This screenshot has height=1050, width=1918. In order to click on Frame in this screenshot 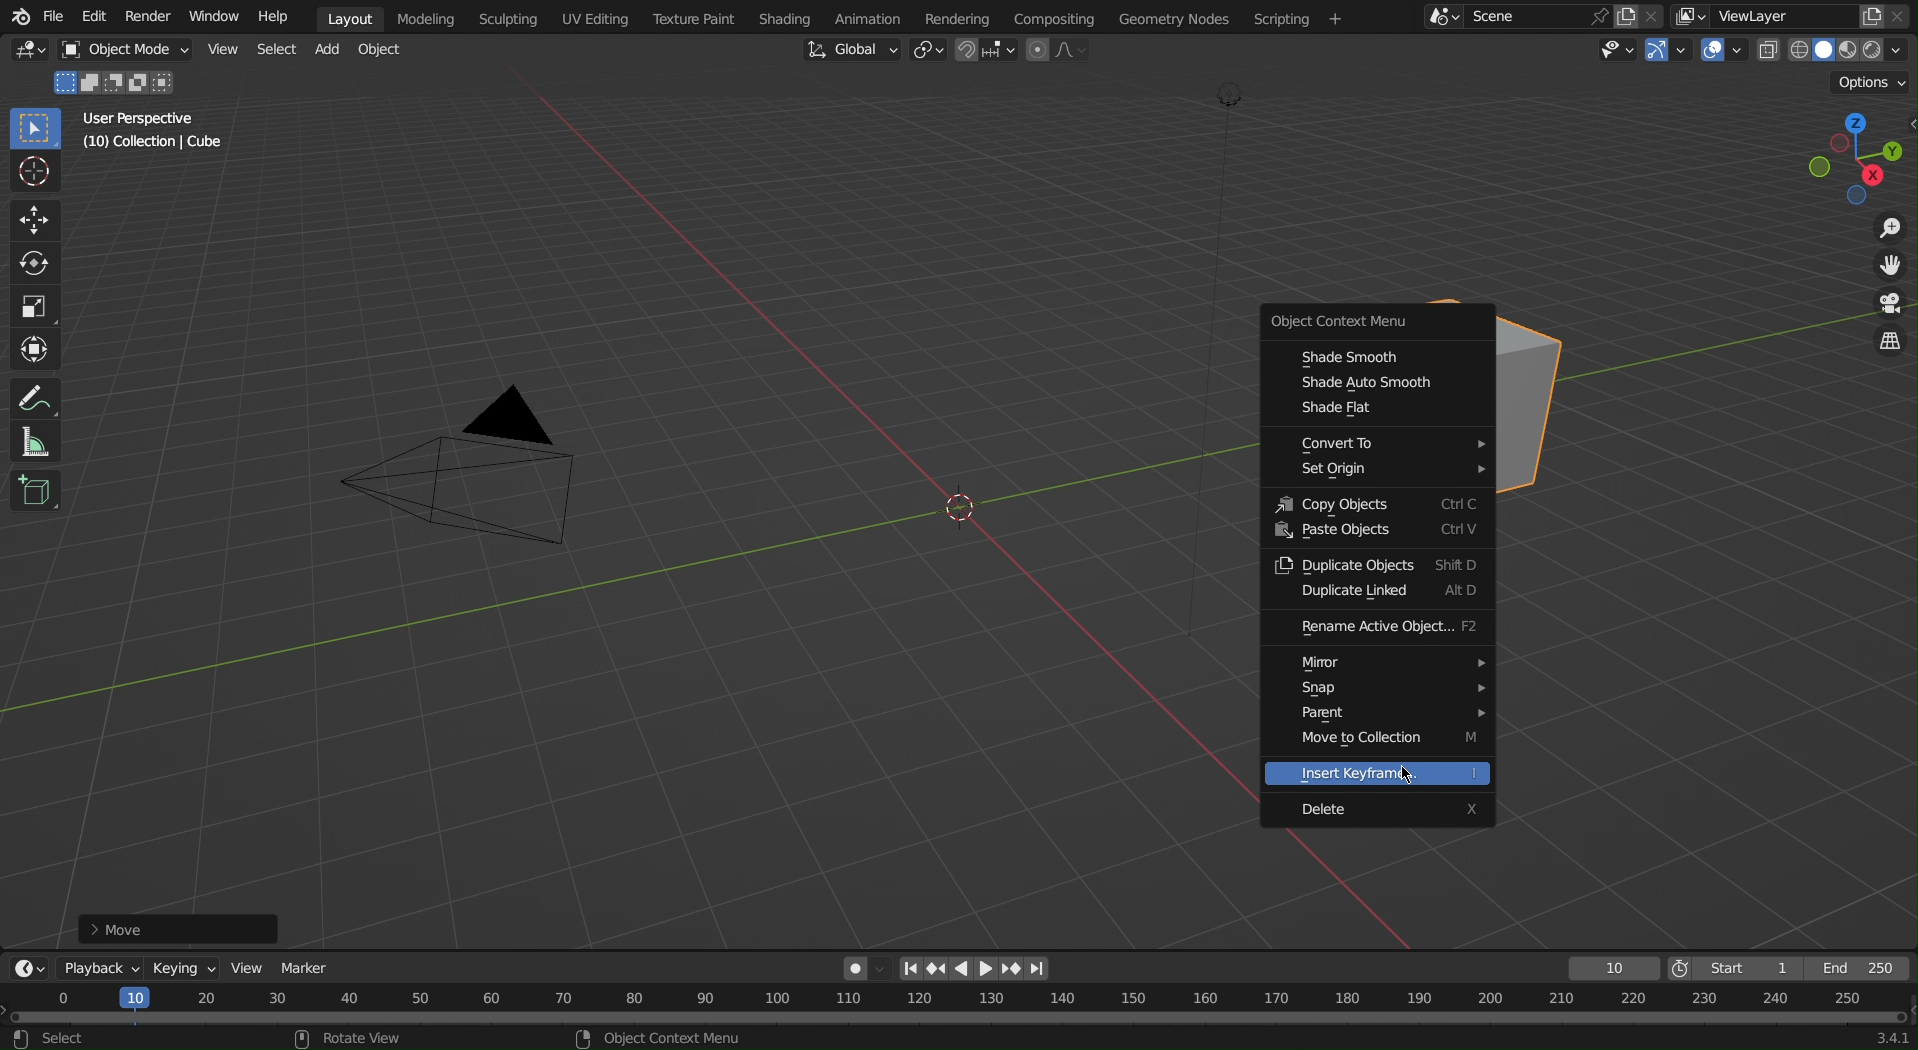, I will do `click(1610, 969)`.